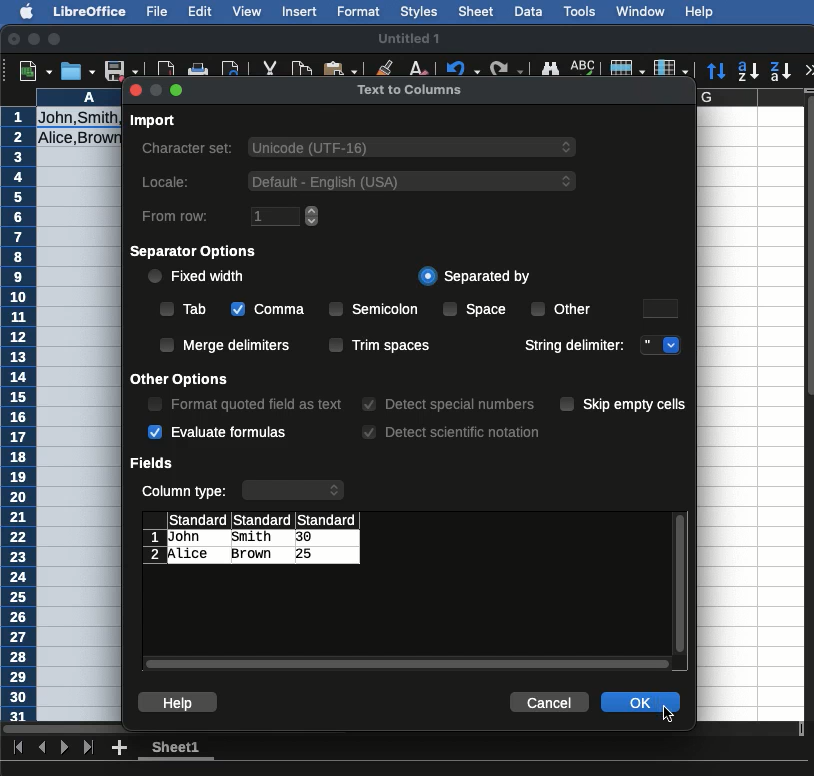 The width and height of the screenshot is (814, 776). What do you see at coordinates (420, 13) in the screenshot?
I see `Styles` at bounding box center [420, 13].